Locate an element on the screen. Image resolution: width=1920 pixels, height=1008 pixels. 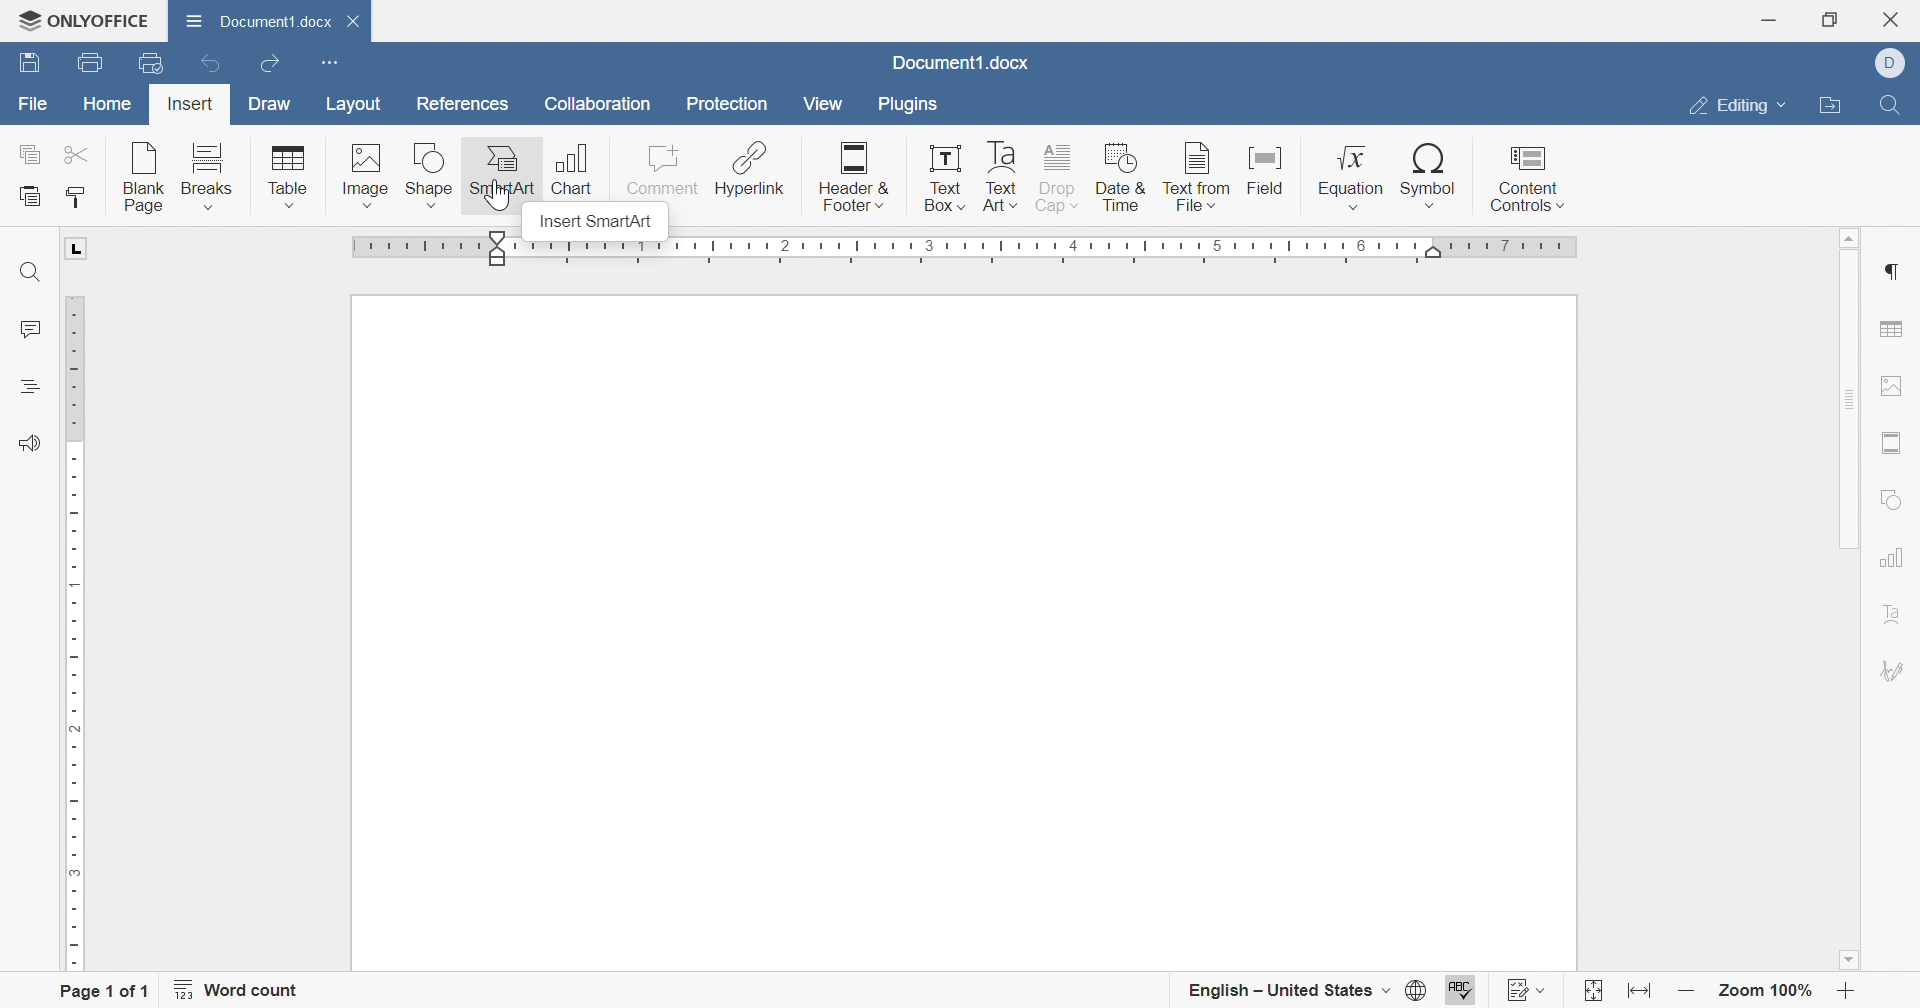
Chart settings is located at coordinates (1894, 556).